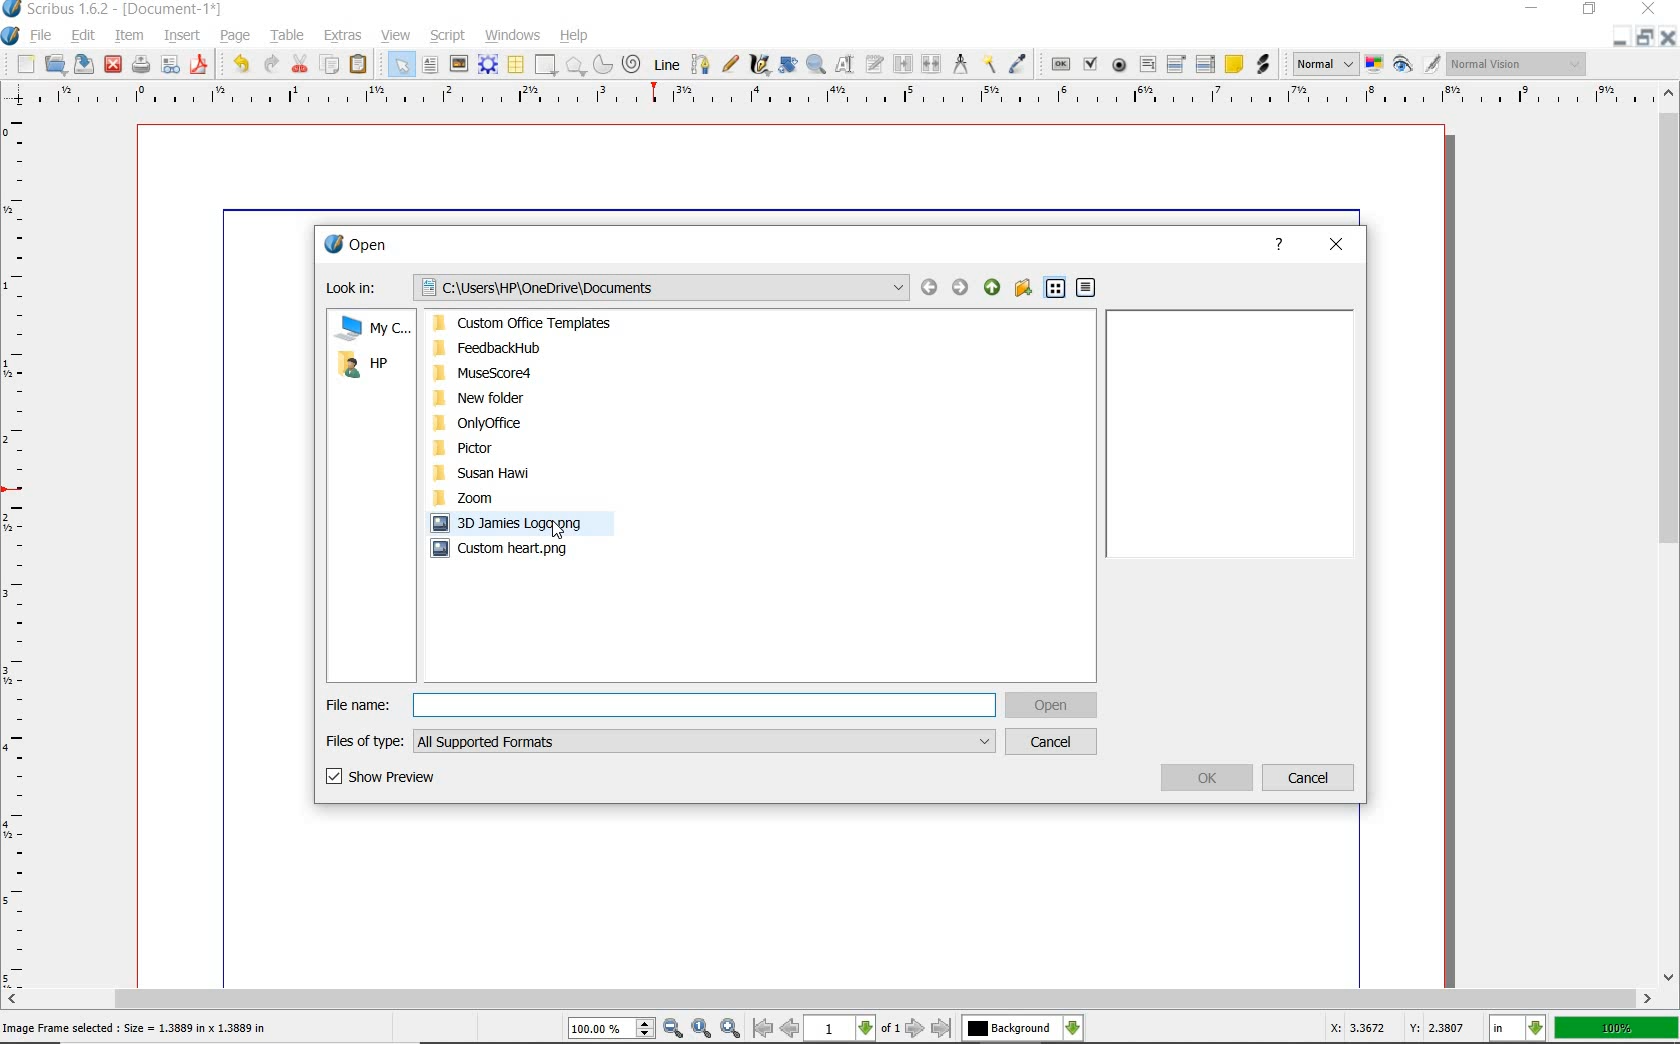 This screenshot has width=1680, height=1044. Describe the element at coordinates (547, 63) in the screenshot. I see `shape` at that location.